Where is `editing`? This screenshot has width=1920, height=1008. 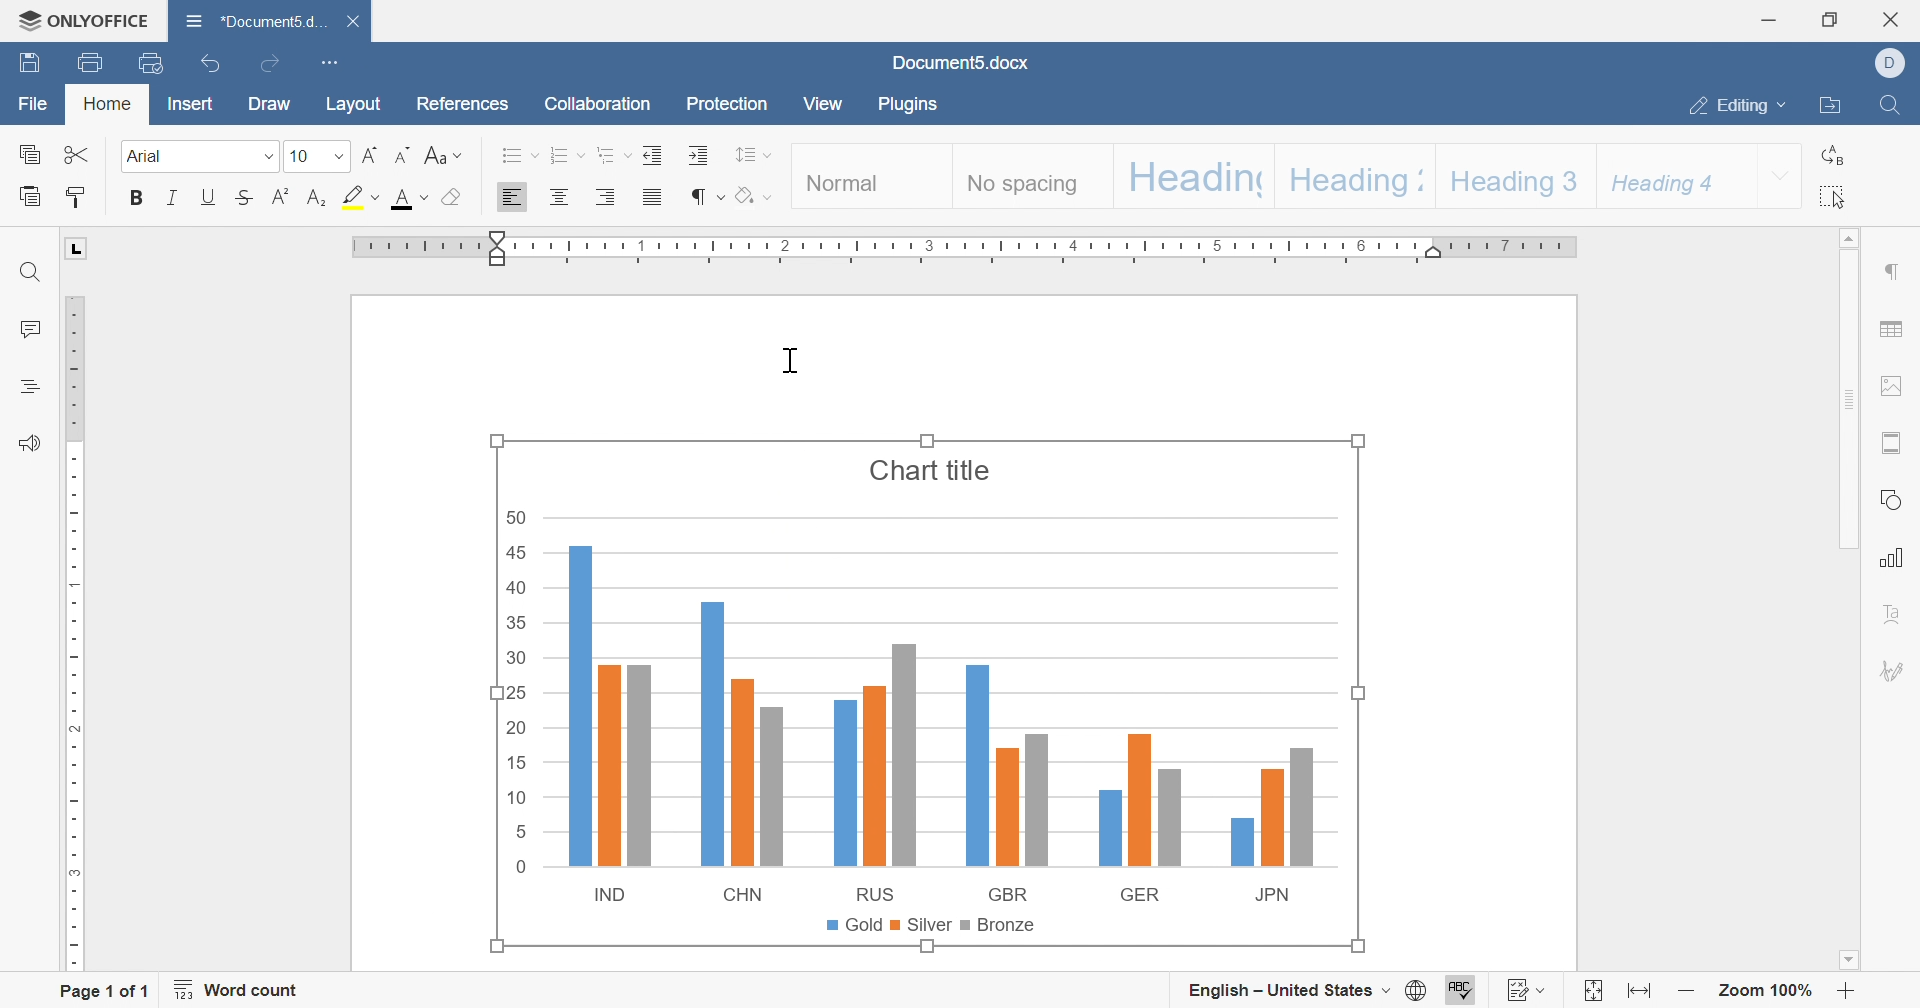 editing is located at coordinates (1739, 107).